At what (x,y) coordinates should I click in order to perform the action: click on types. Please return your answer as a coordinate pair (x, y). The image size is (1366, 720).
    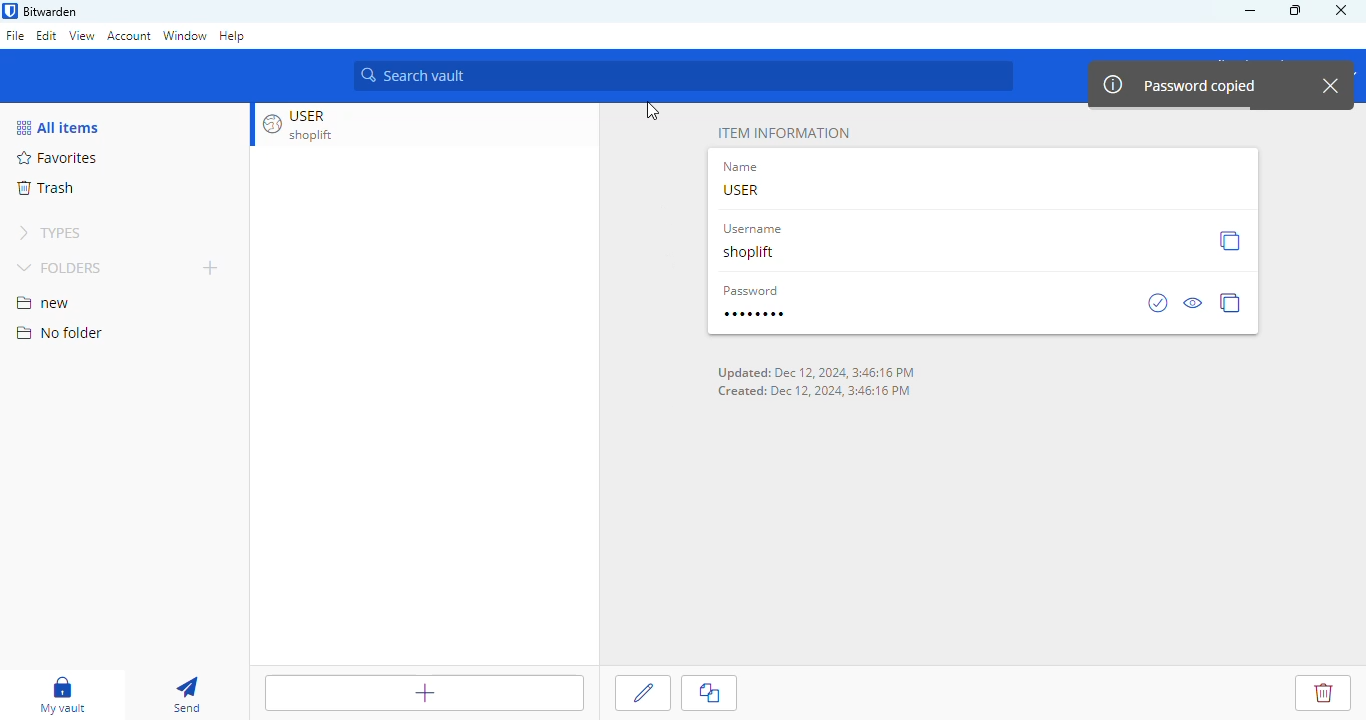
    Looking at the image, I should click on (50, 233).